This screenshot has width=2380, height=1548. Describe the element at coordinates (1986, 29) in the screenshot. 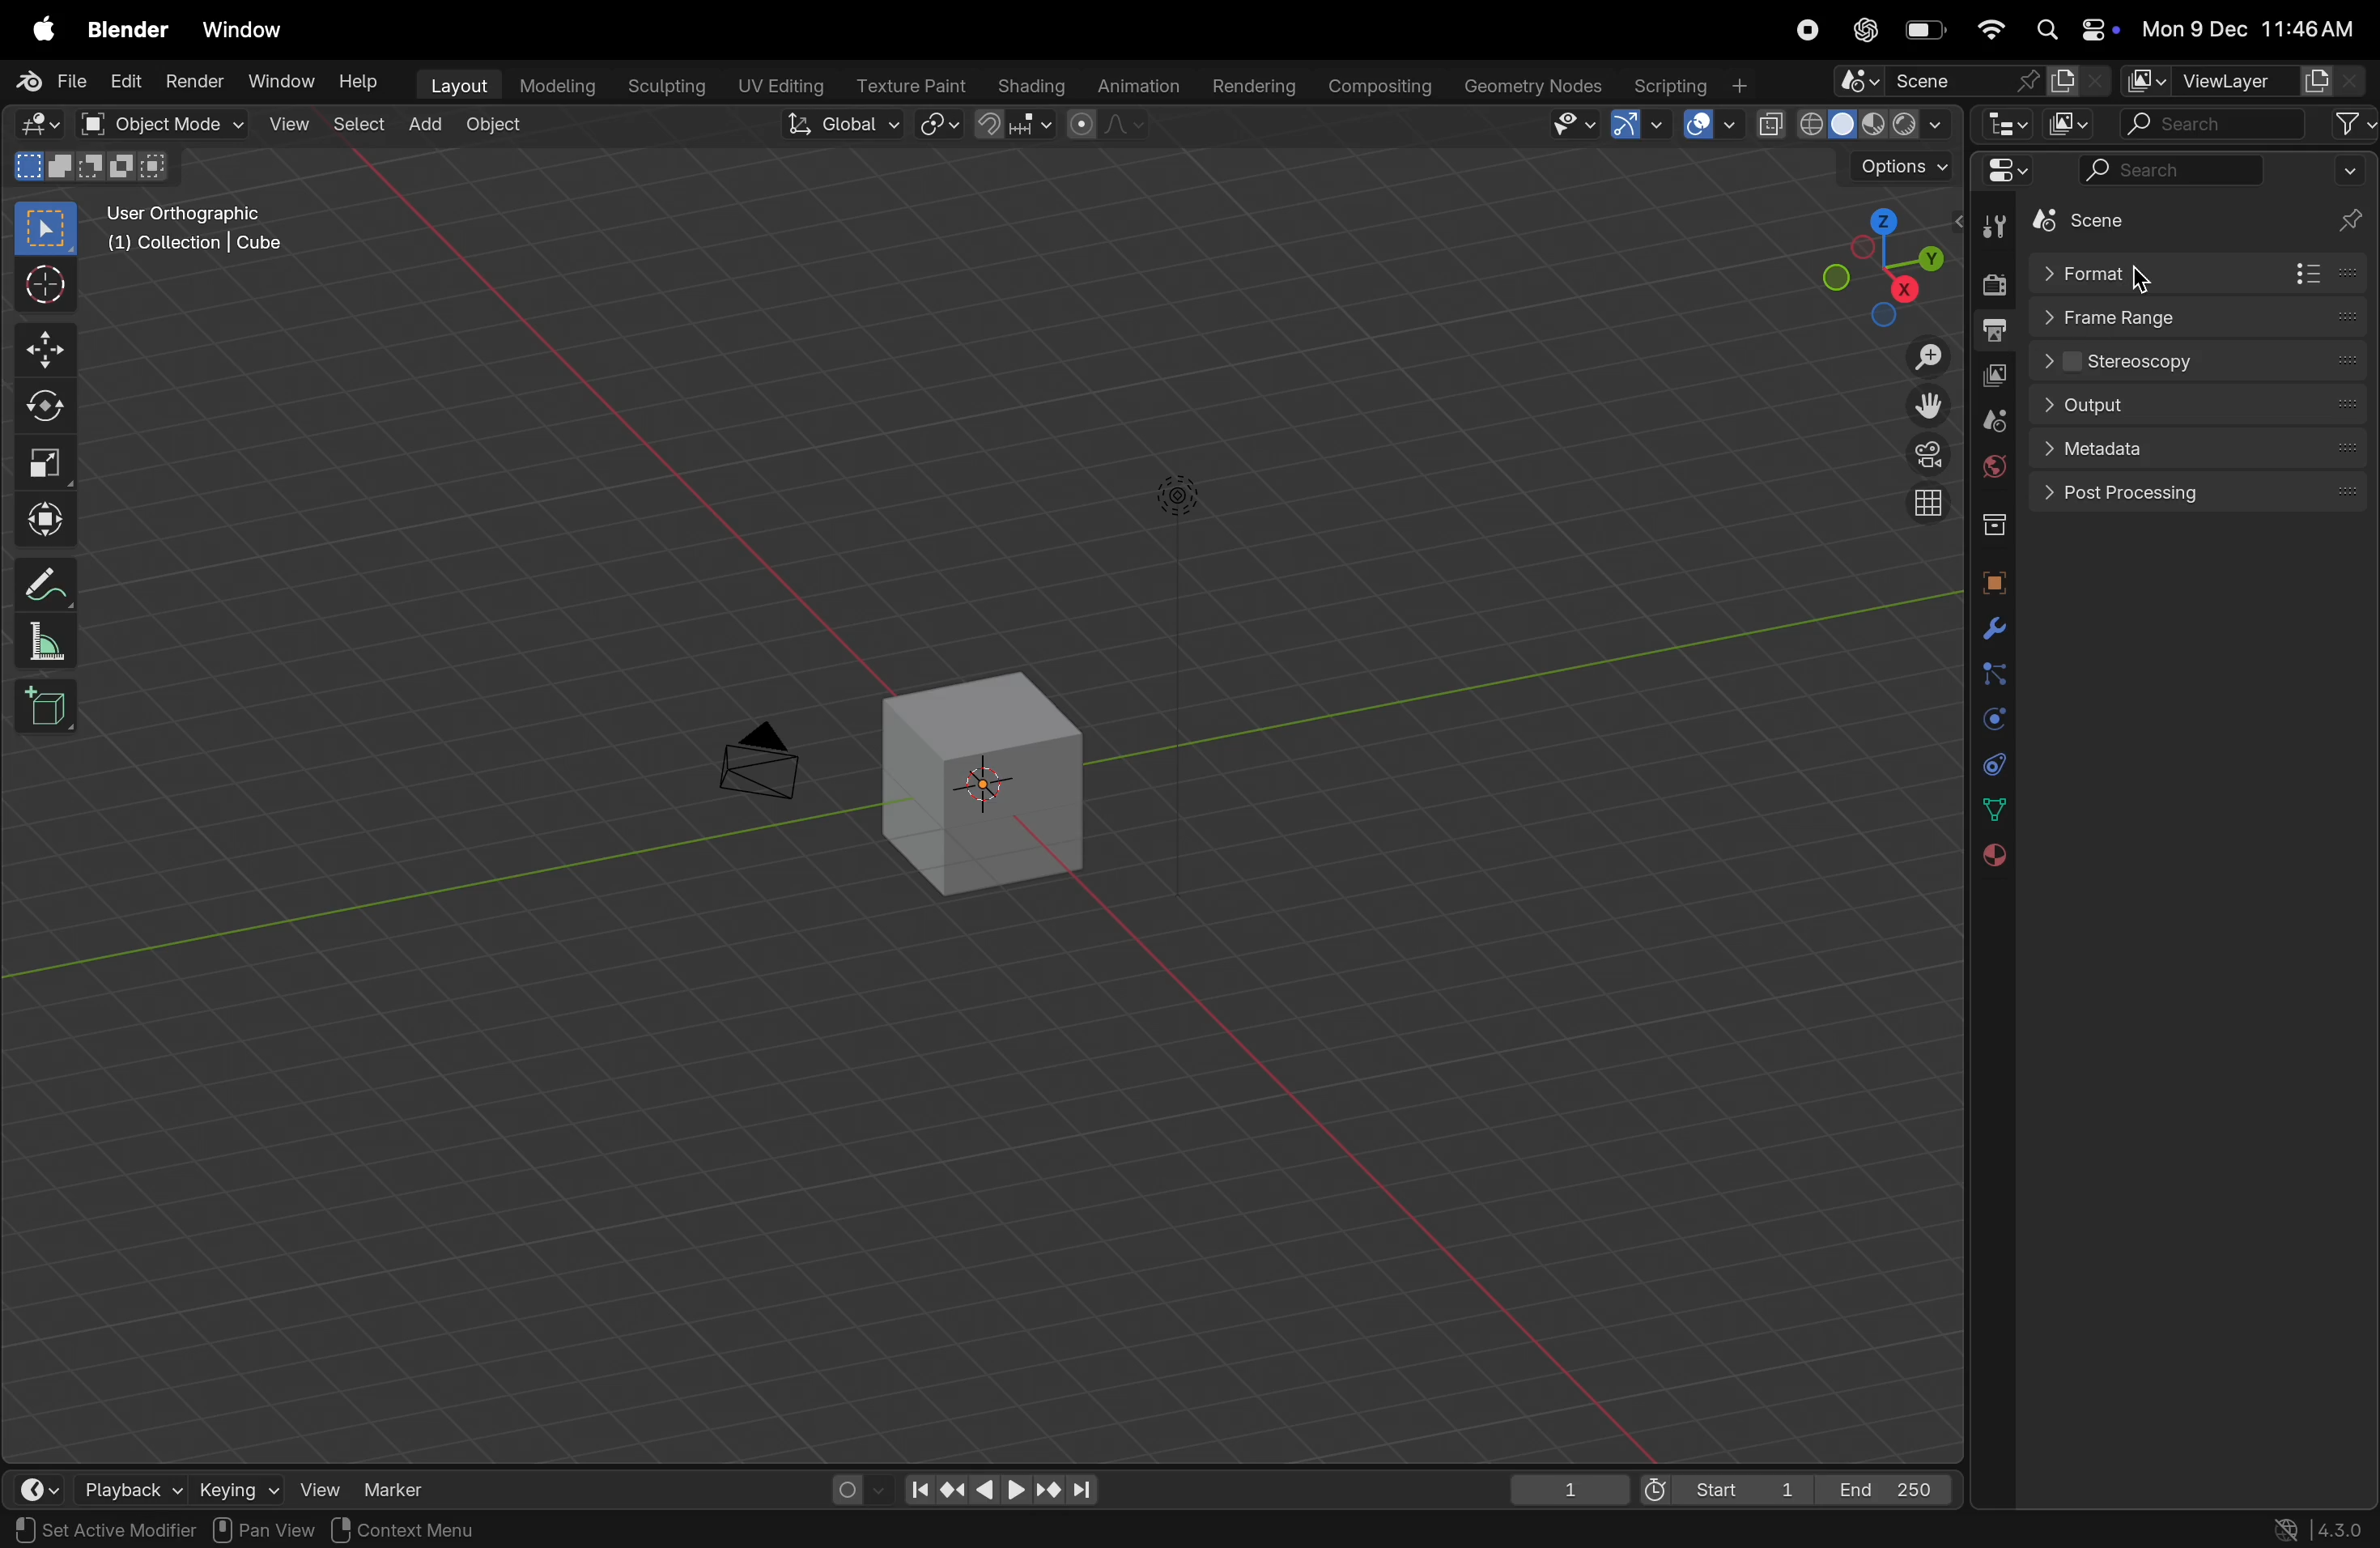

I see `wifi` at that location.